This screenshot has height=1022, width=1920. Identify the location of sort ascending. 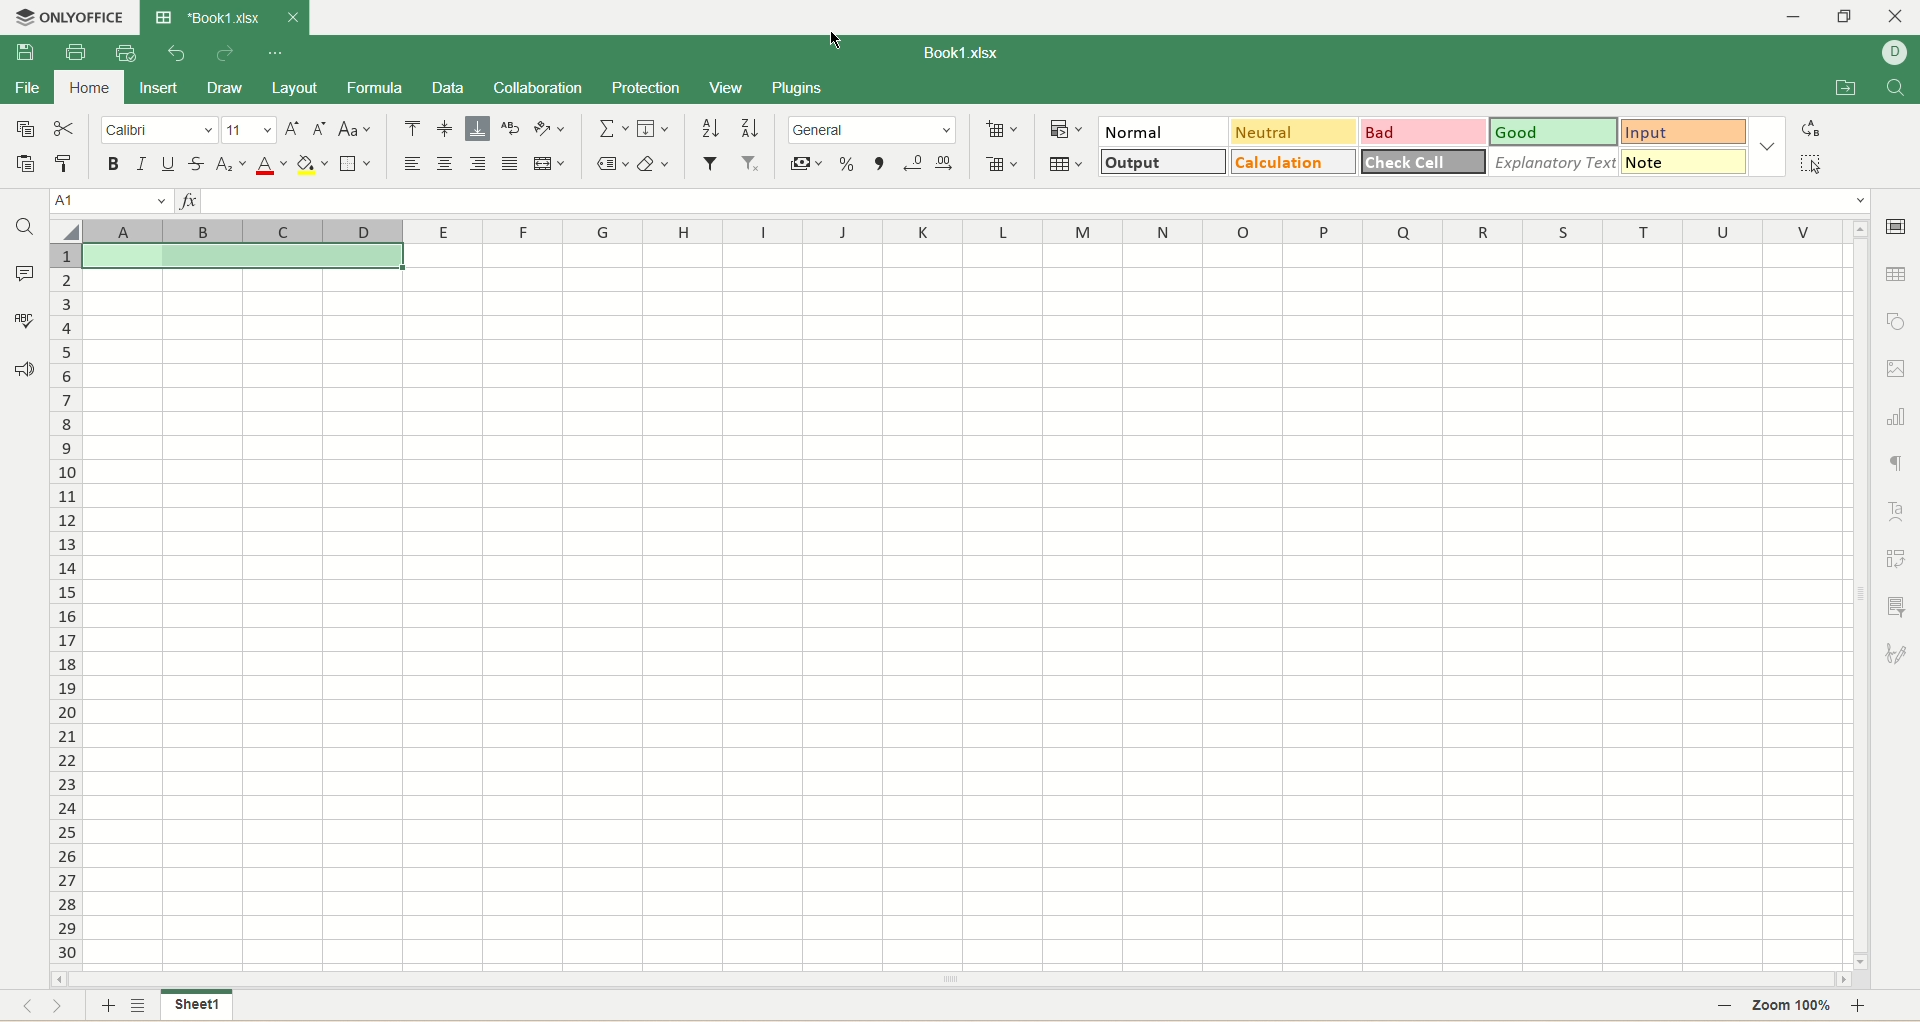
(710, 128).